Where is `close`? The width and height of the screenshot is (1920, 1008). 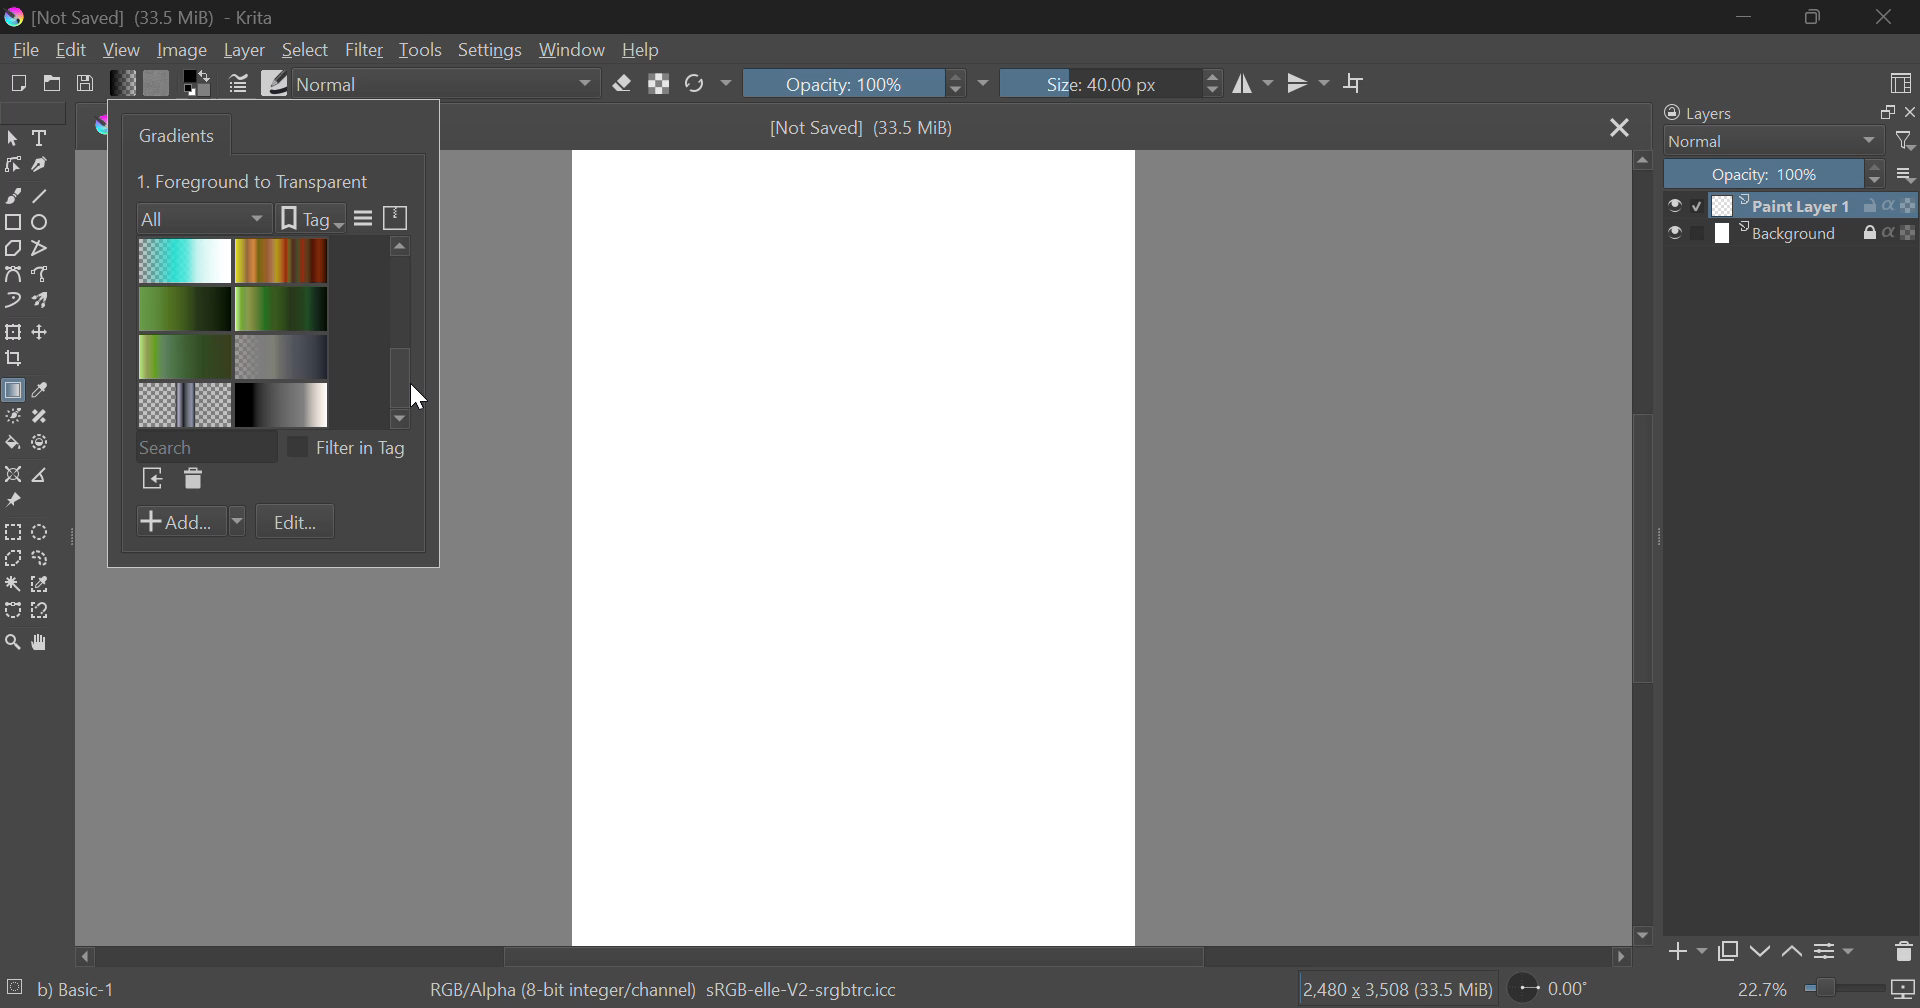
close is located at coordinates (1908, 112).